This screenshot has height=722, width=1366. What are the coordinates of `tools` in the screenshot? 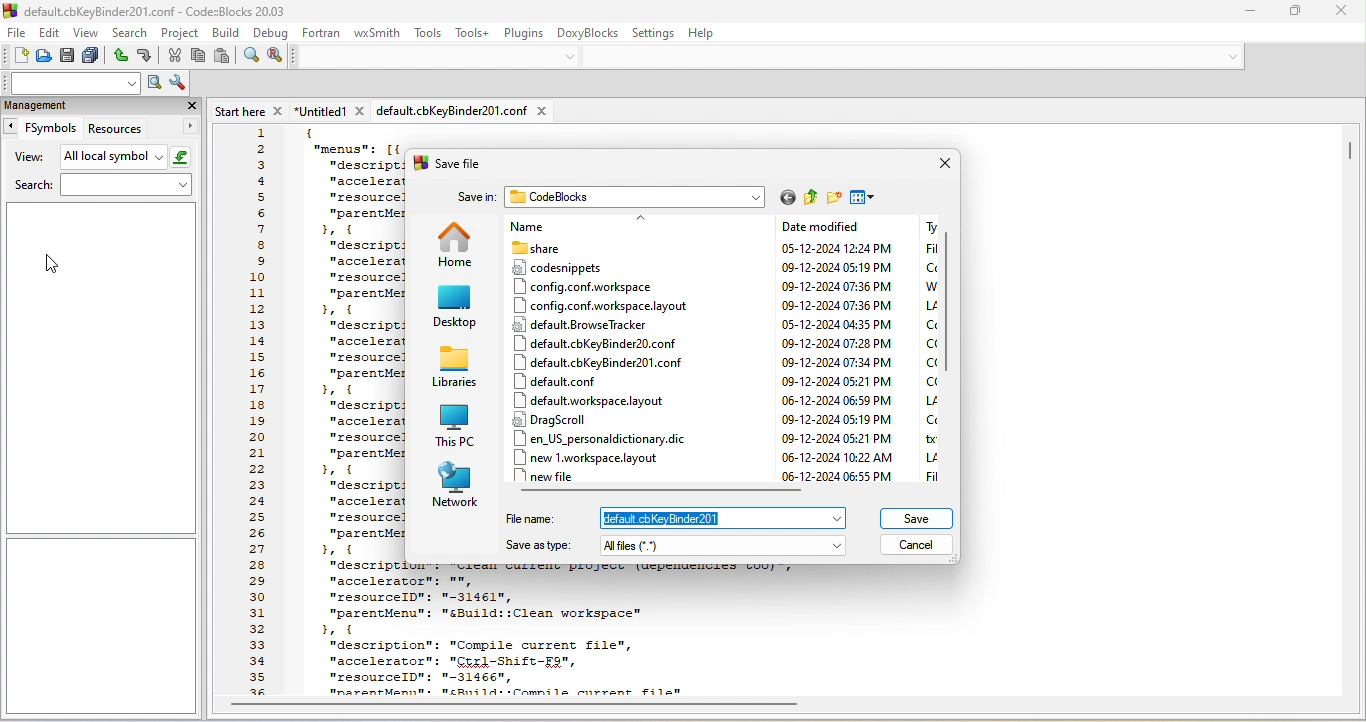 It's located at (428, 33).